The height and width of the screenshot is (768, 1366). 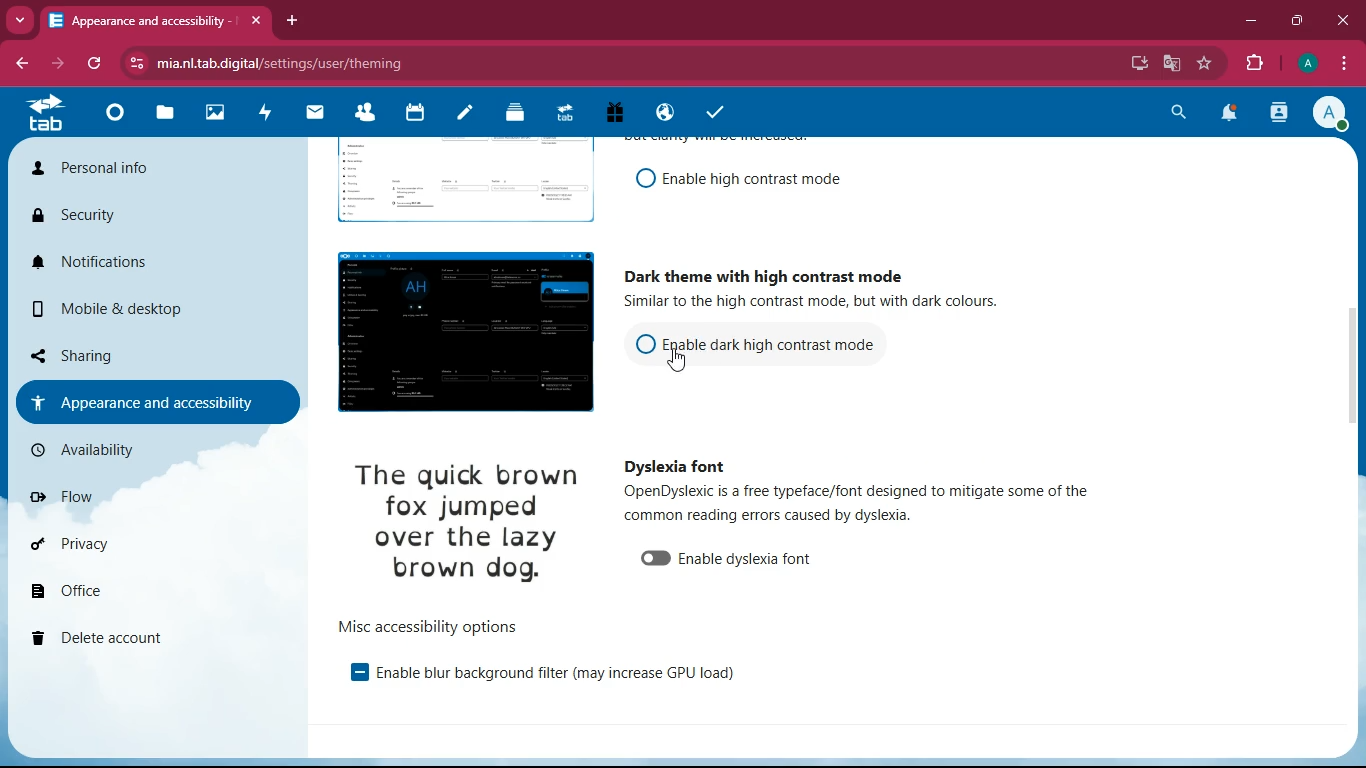 What do you see at coordinates (219, 111) in the screenshot?
I see `images` at bounding box center [219, 111].